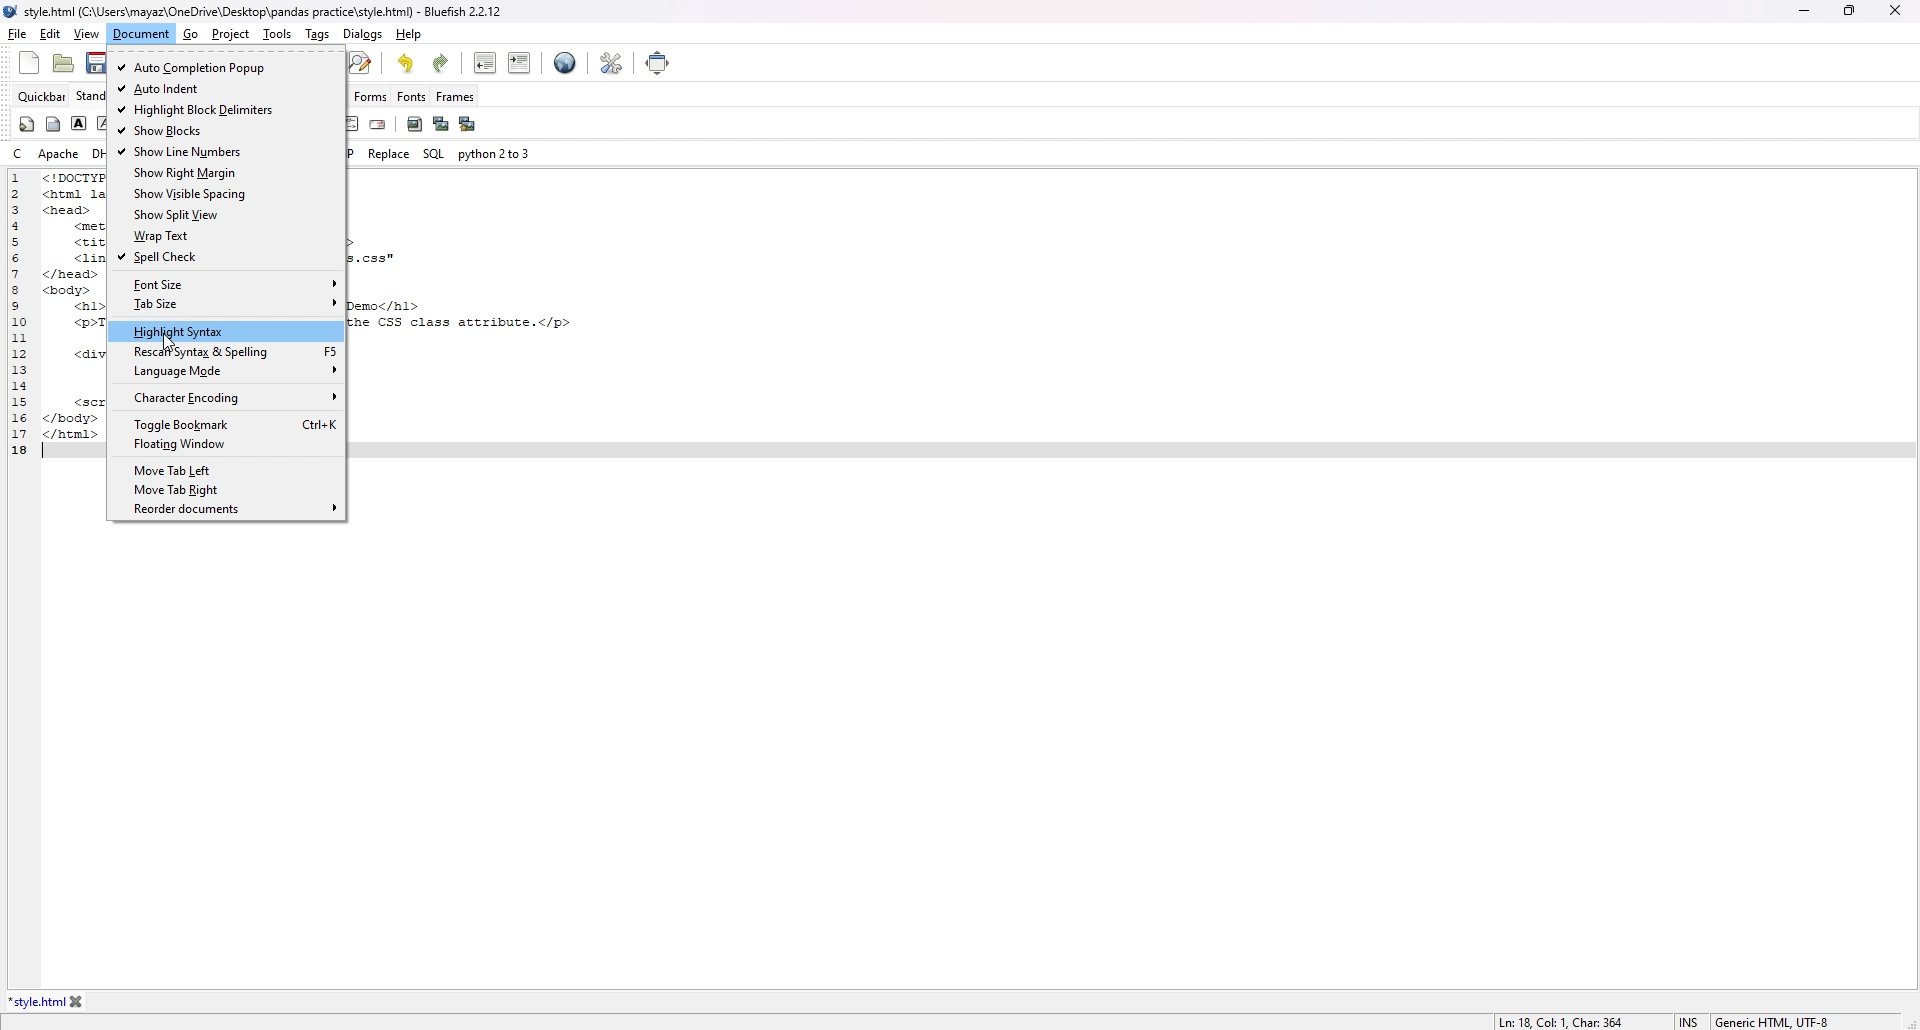 Image resolution: width=1920 pixels, height=1030 pixels. I want to click on close, so click(1894, 10).